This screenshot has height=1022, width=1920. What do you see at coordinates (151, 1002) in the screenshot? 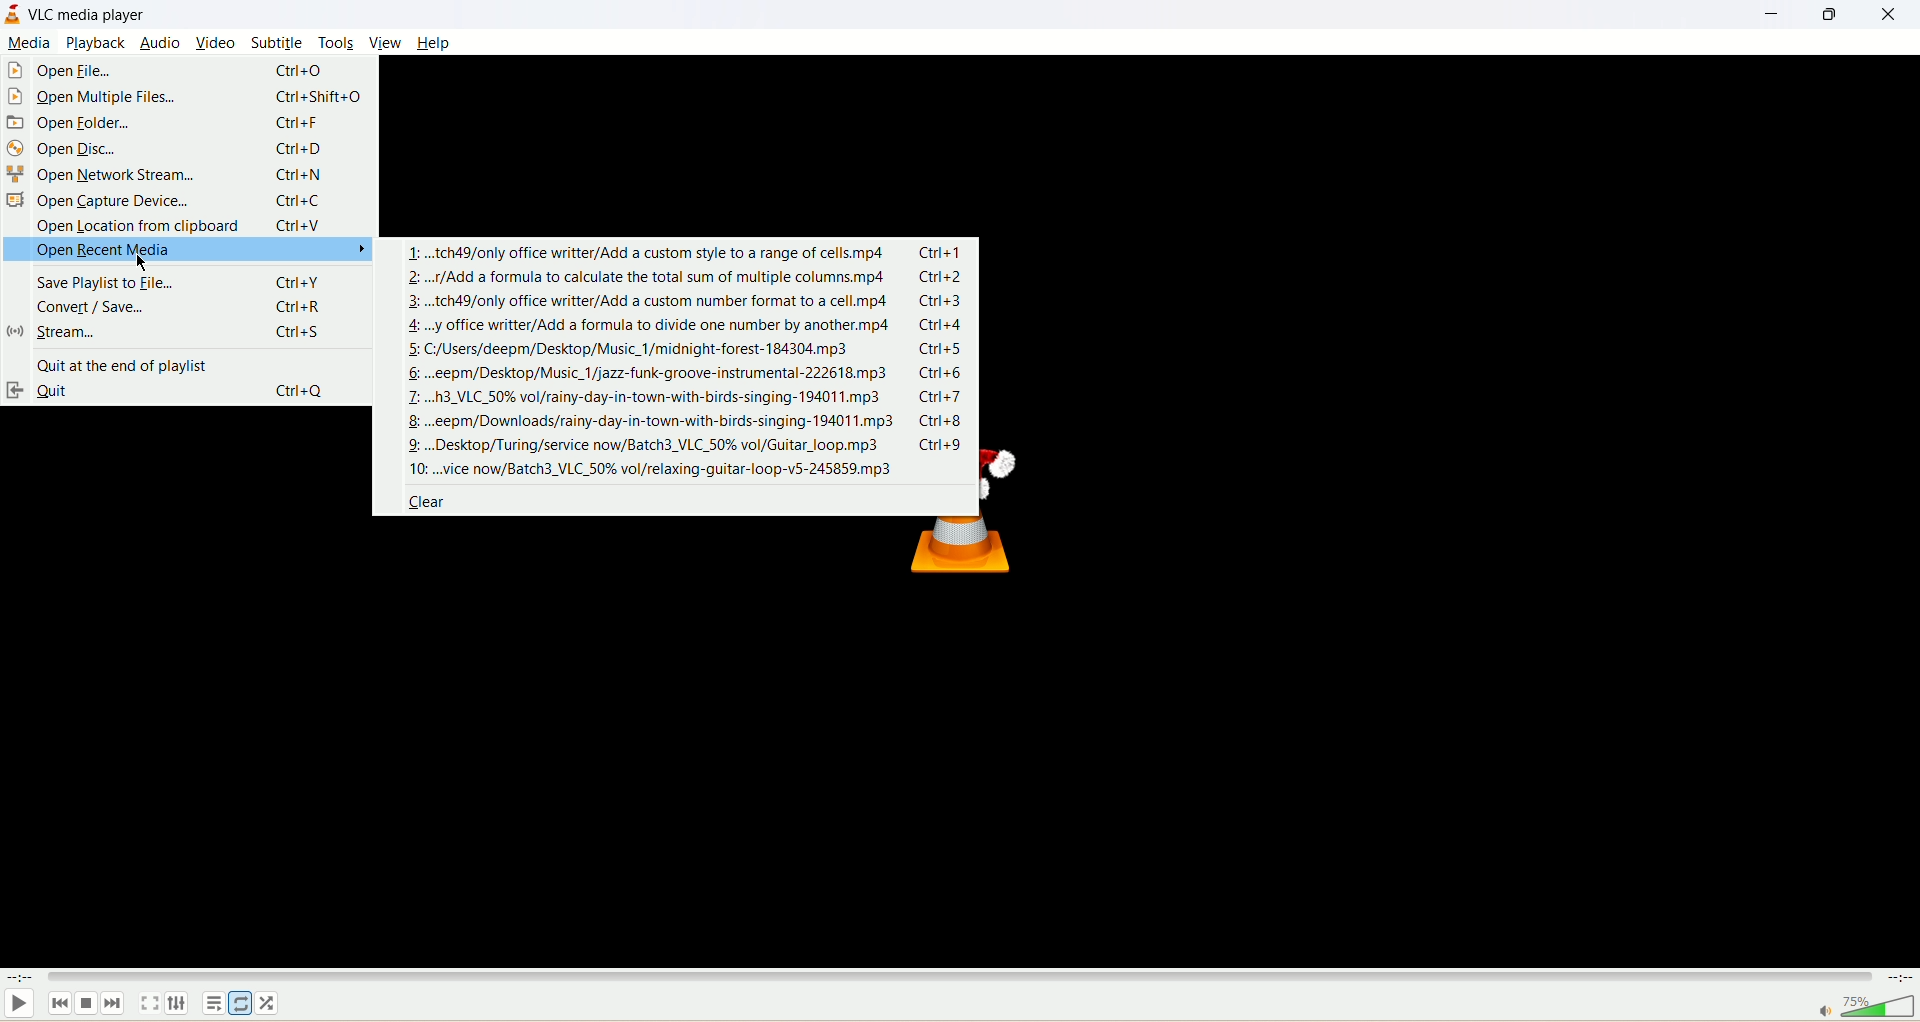
I see `full screen` at bounding box center [151, 1002].